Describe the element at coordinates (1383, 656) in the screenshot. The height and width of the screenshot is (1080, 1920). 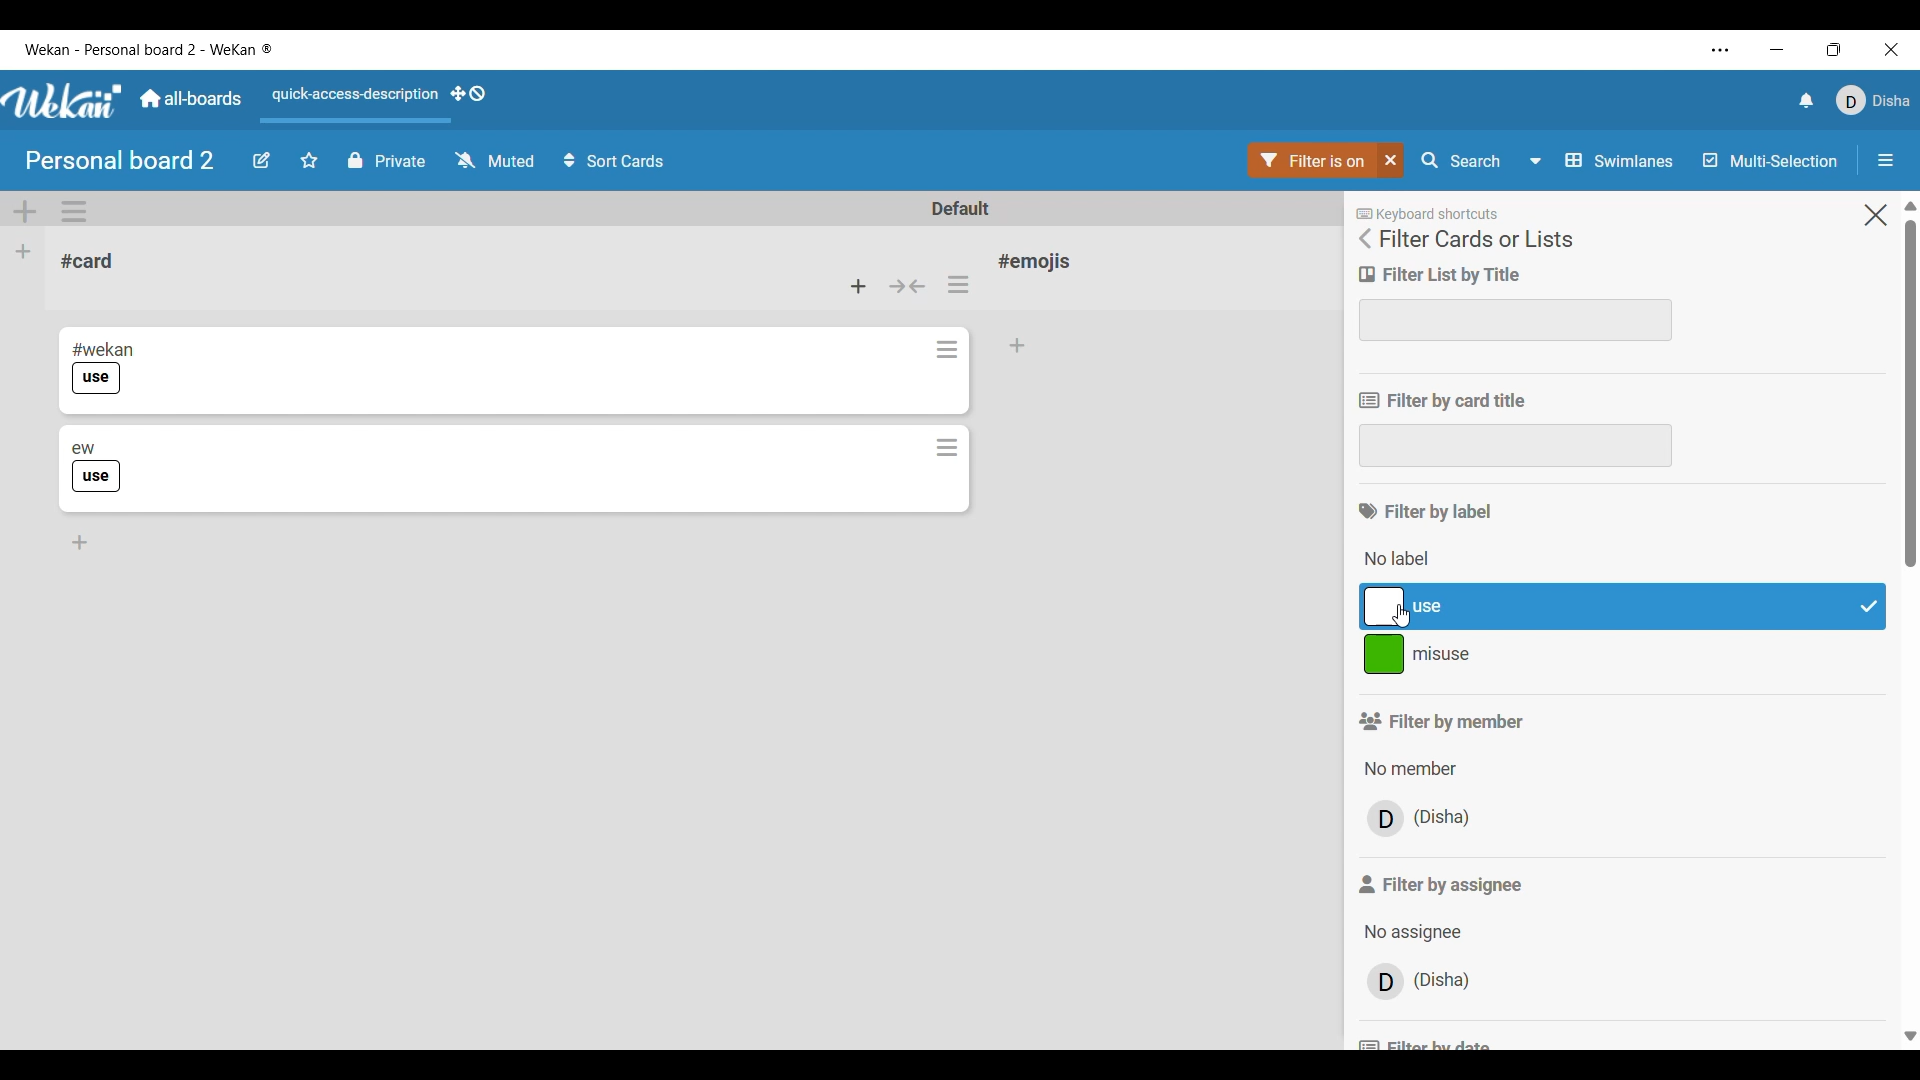
I see `color` at that location.